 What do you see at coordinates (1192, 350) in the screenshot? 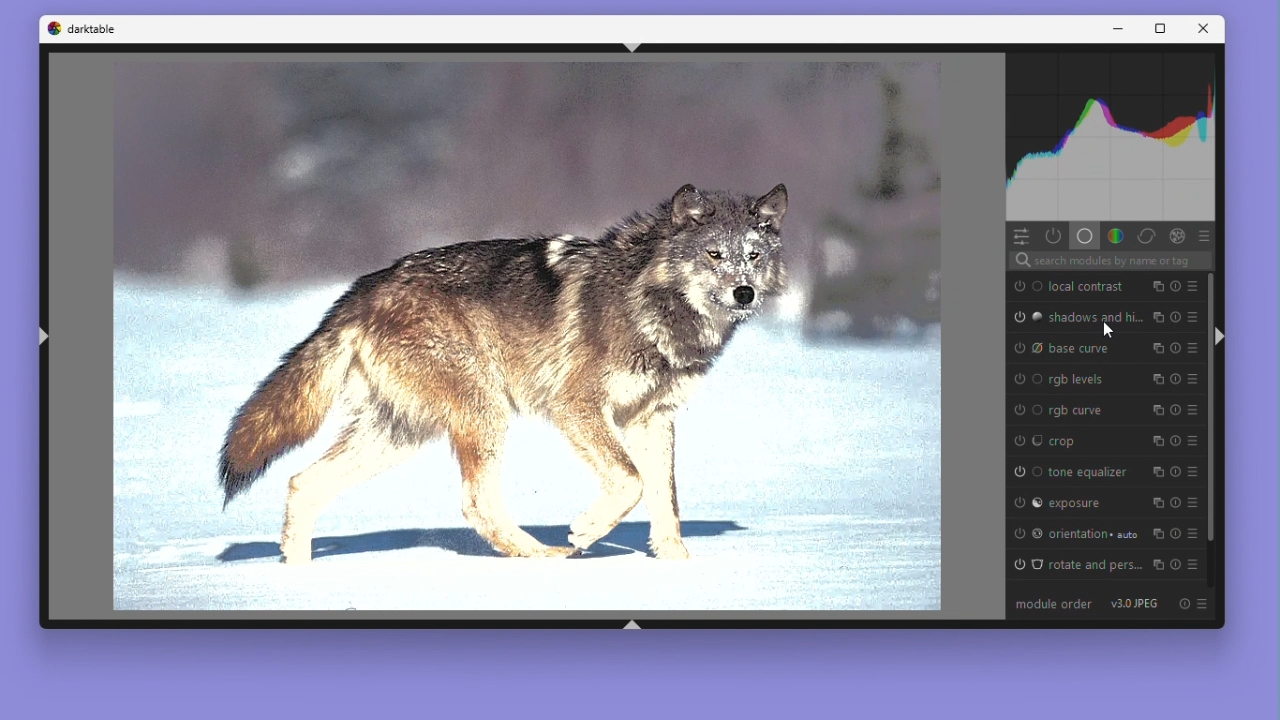
I see `presets` at bounding box center [1192, 350].